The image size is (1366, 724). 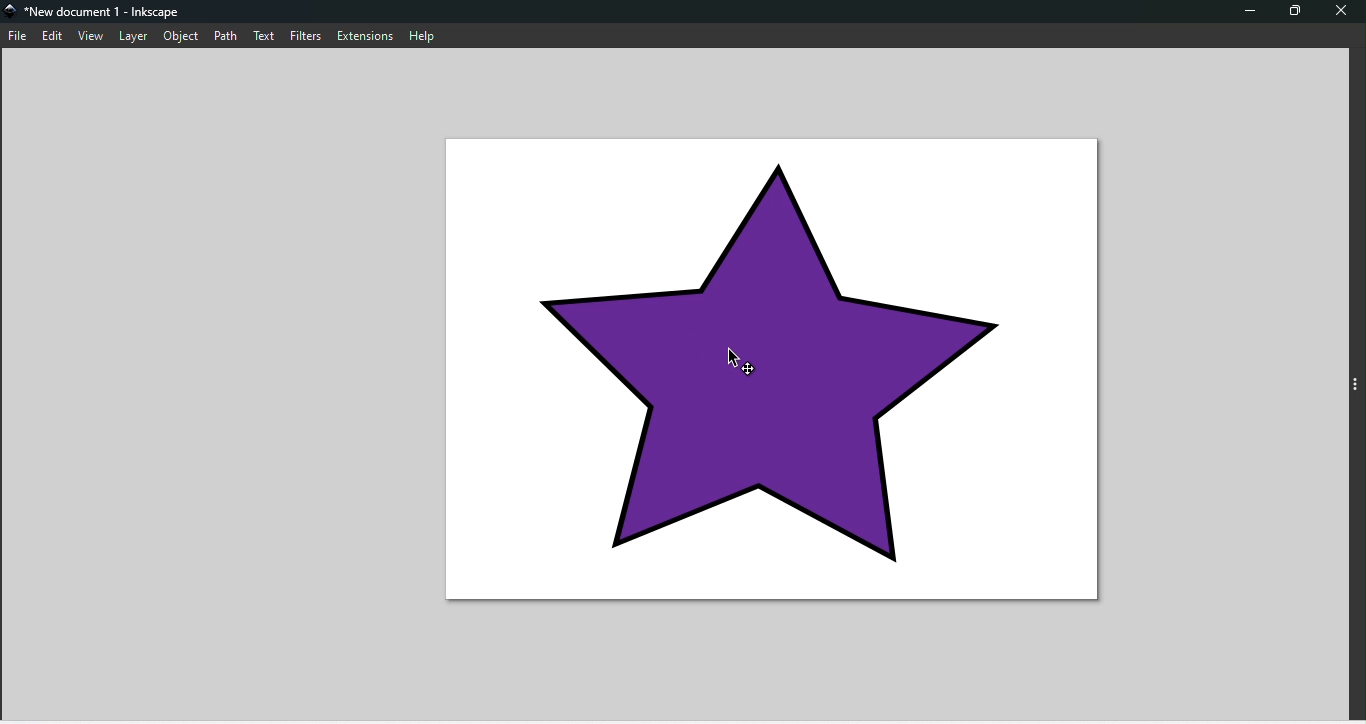 What do you see at coordinates (424, 37) in the screenshot?
I see `Help` at bounding box center [424, 37].